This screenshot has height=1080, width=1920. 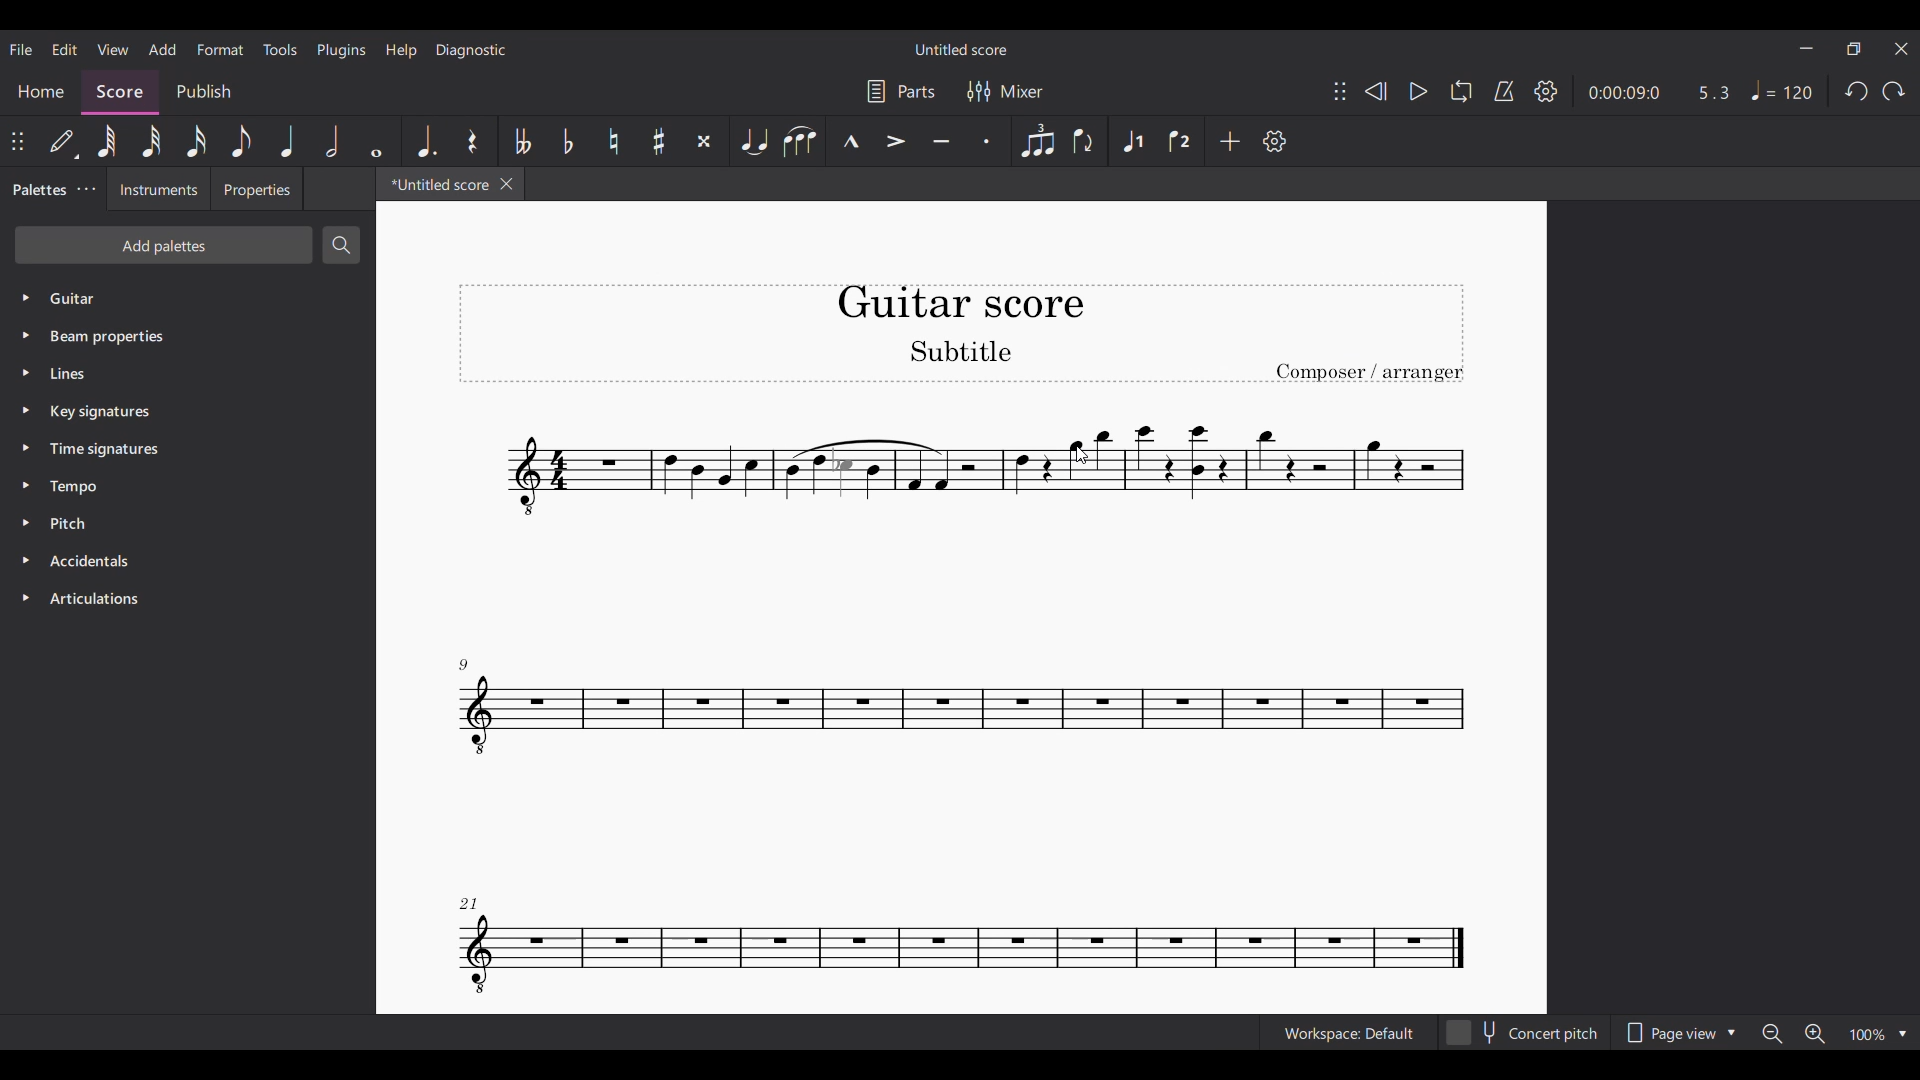 I want to click on Current ratio, so click(x=1714, y=93).